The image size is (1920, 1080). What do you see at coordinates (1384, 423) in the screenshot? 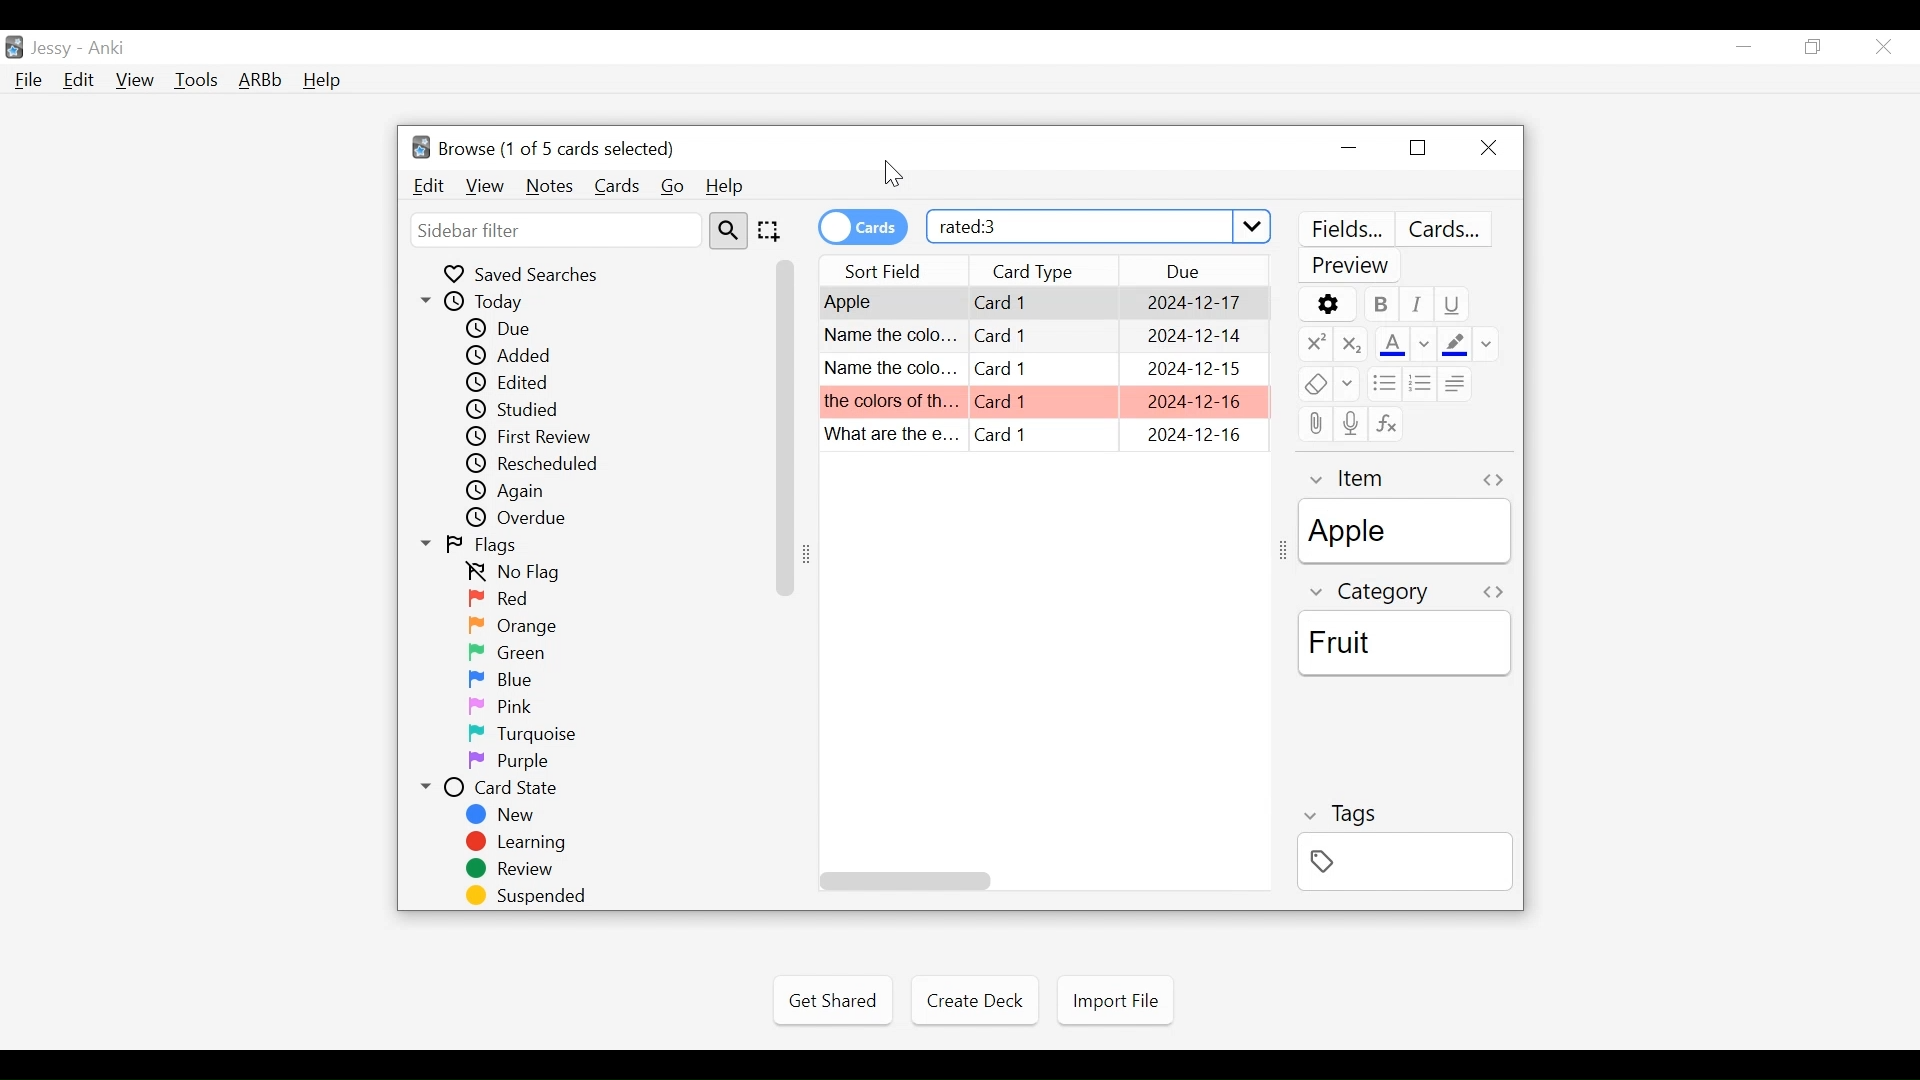
I see `Equations` at bounding box center [1384, 423].